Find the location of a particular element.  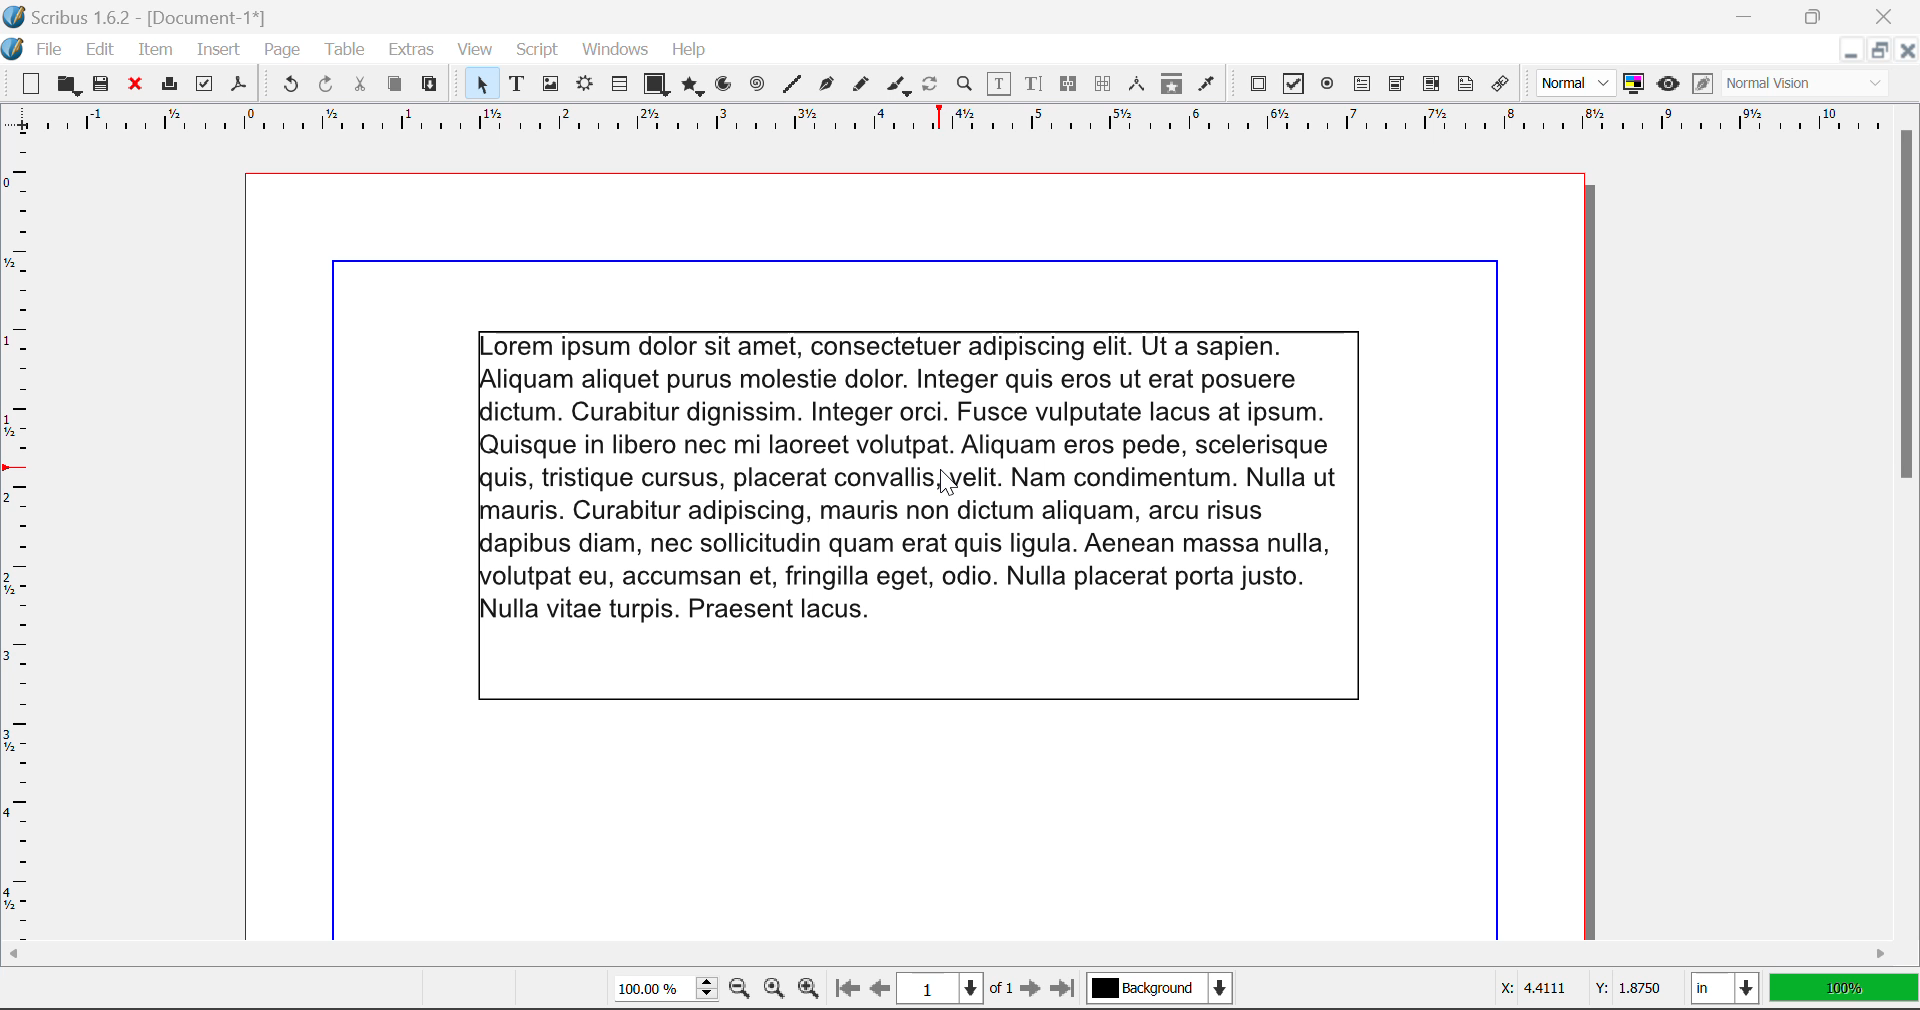

PDF Combo Box is located at coordinates (1396, 87).